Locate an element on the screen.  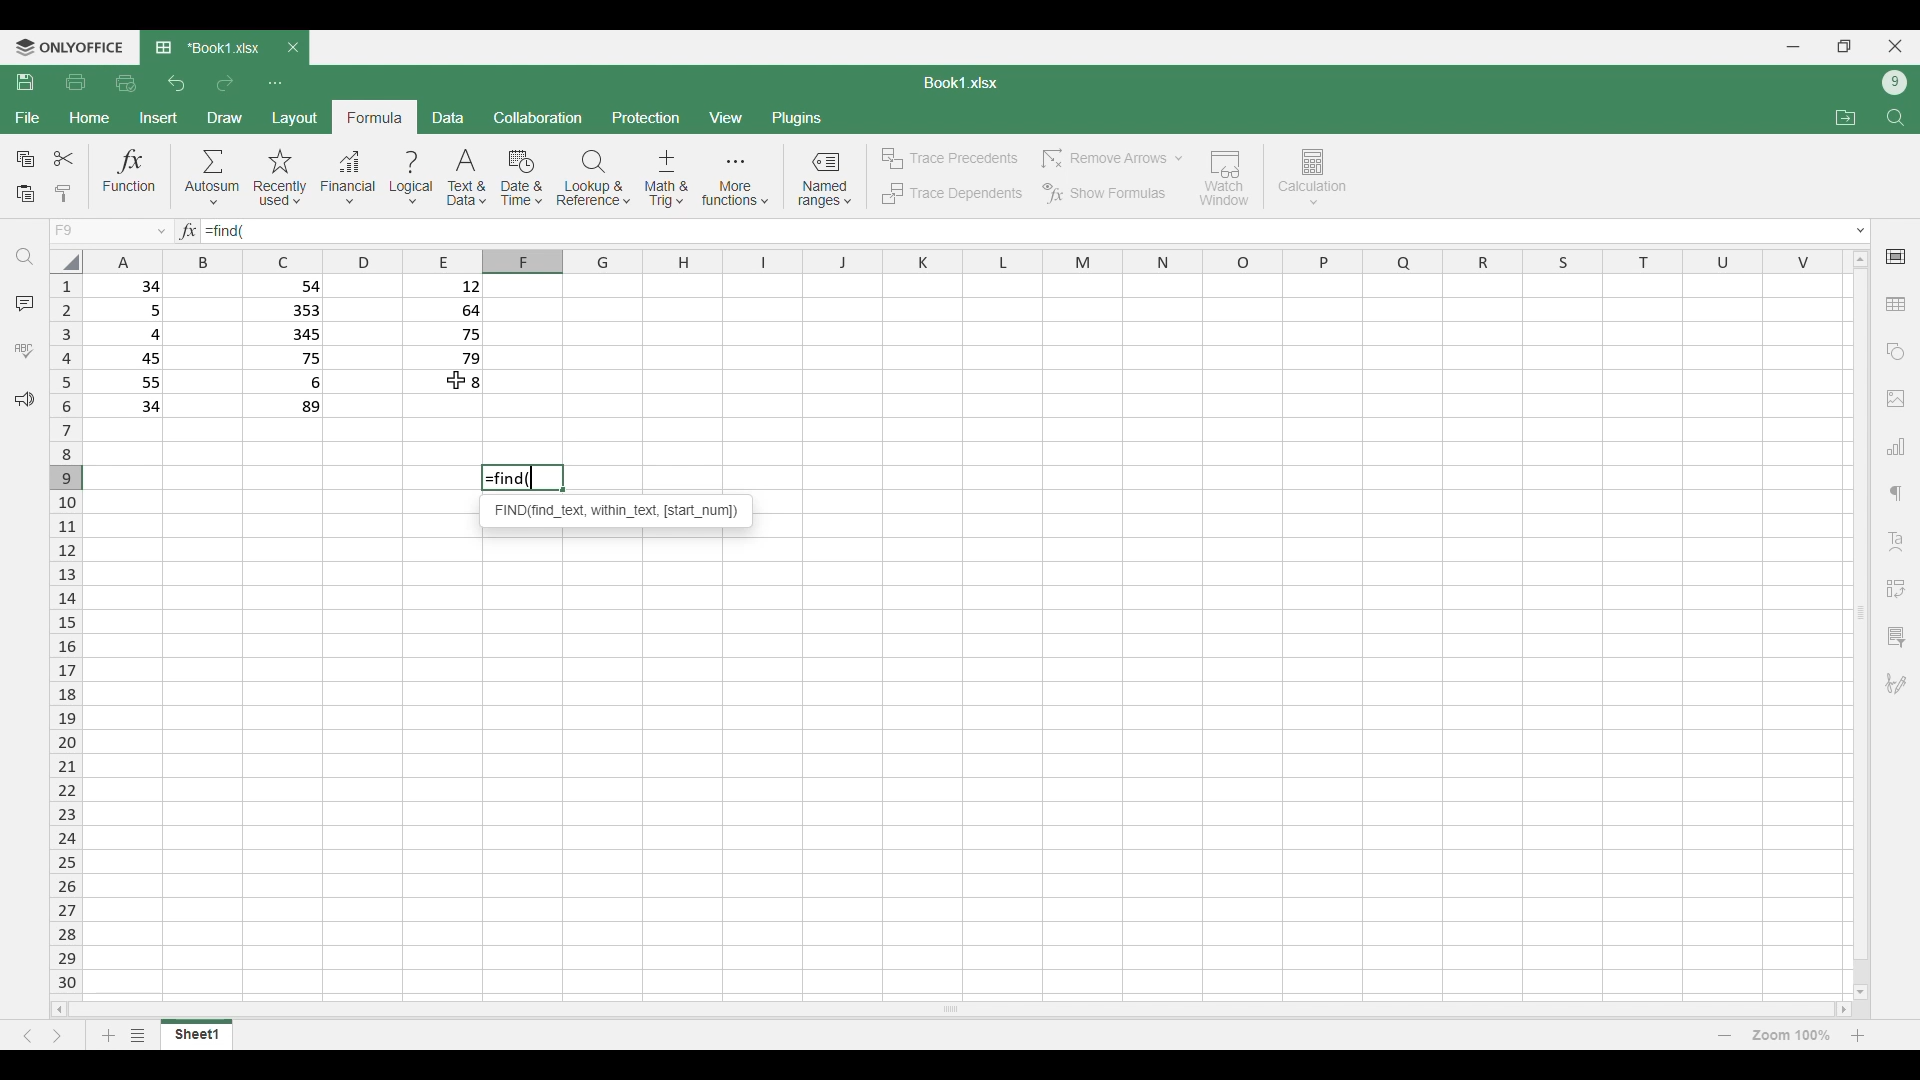
Current account is located at coordinates (1895, 83).